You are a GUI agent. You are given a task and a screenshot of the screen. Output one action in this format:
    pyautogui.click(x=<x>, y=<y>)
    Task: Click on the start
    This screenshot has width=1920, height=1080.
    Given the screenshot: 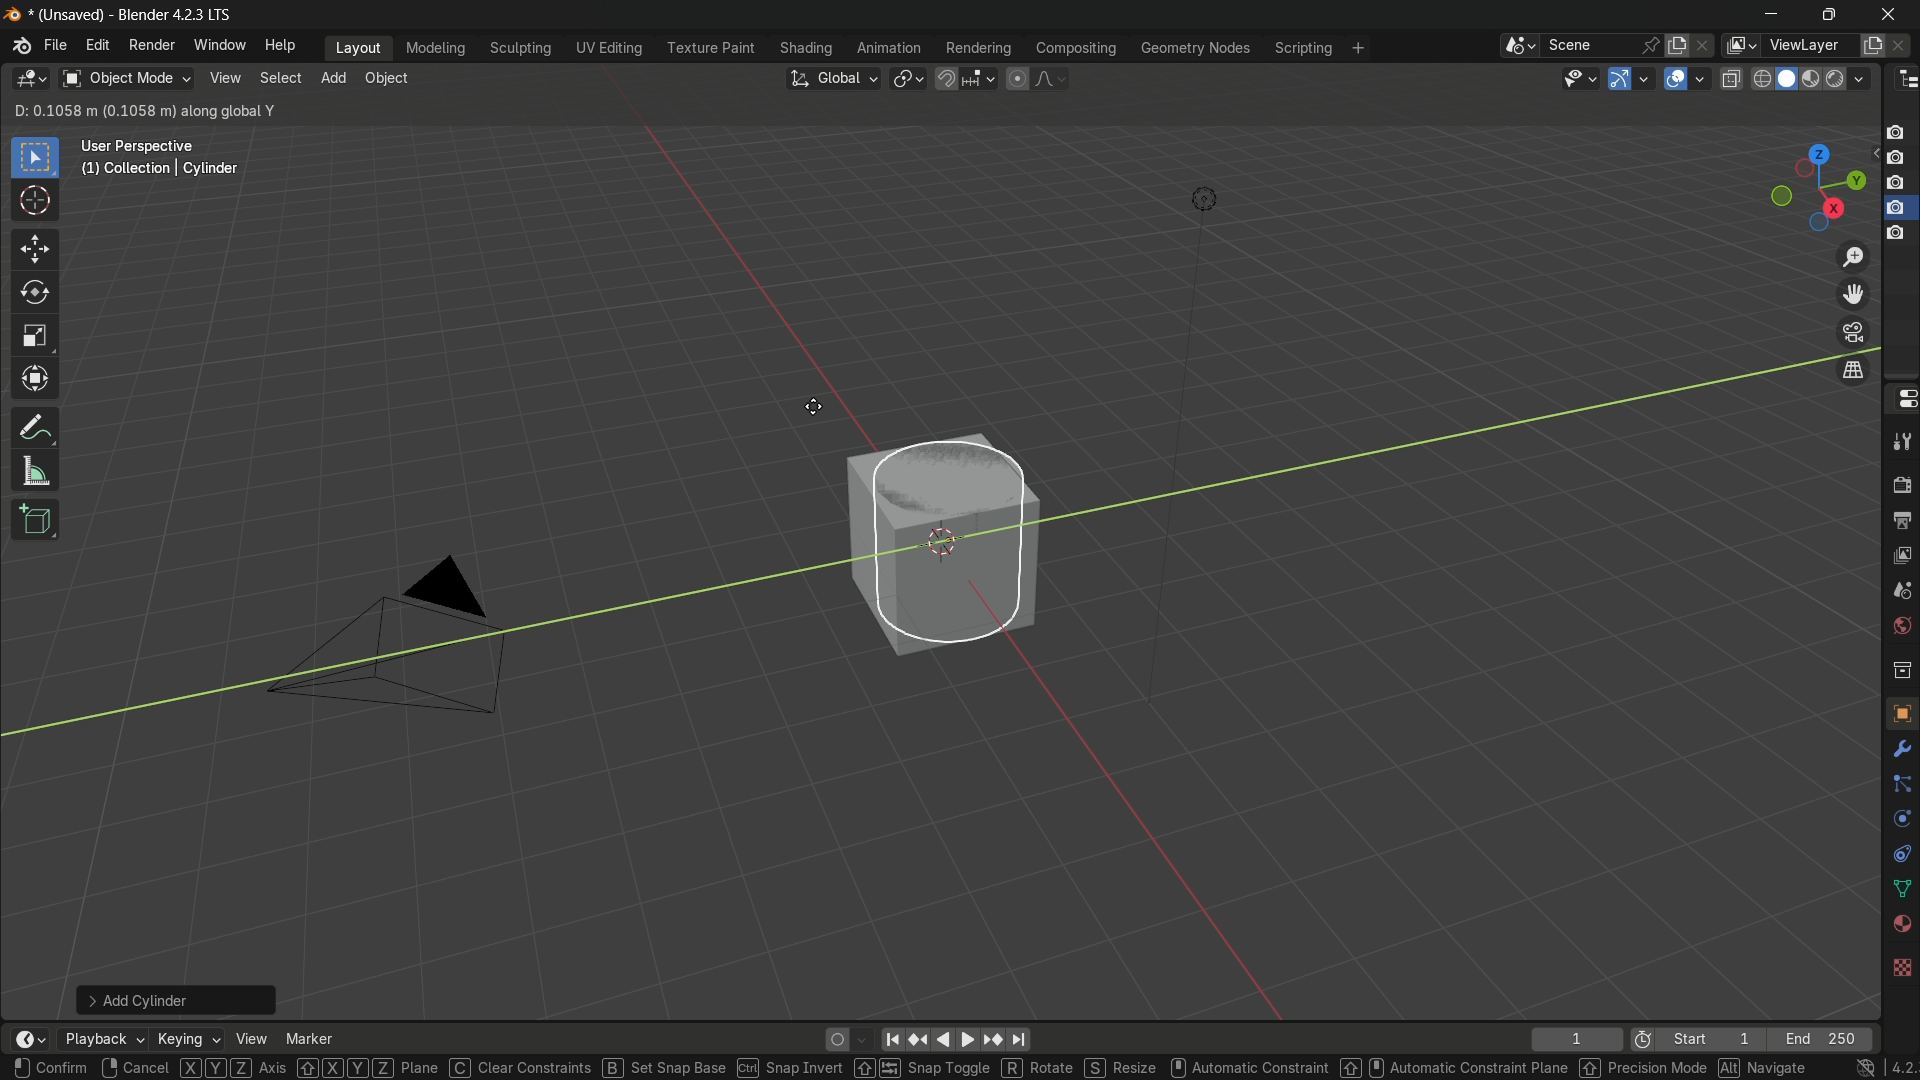 What is the action you would take?
    pyautogui.click(x=1713, y=1038)
    